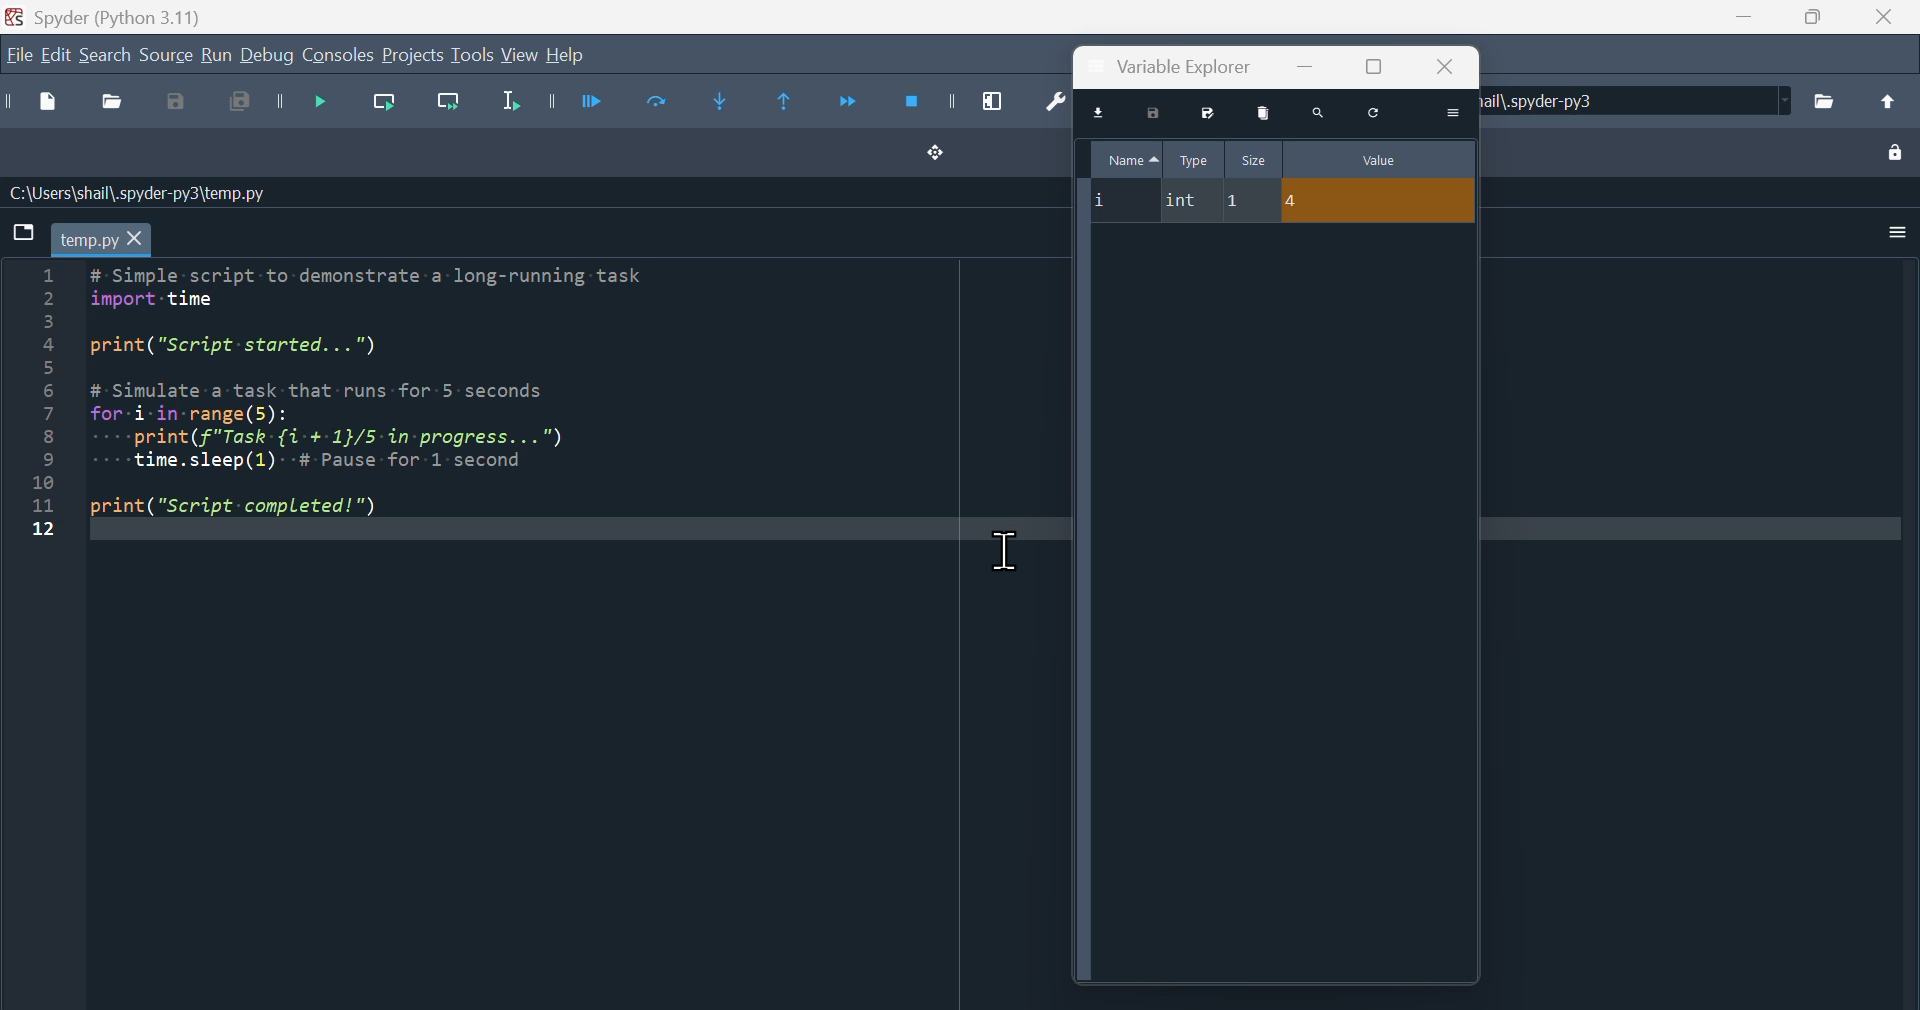 Image resolution: width=1920 pixels, height=1010 pixels. I want to click on Value, so click(1377, 159).